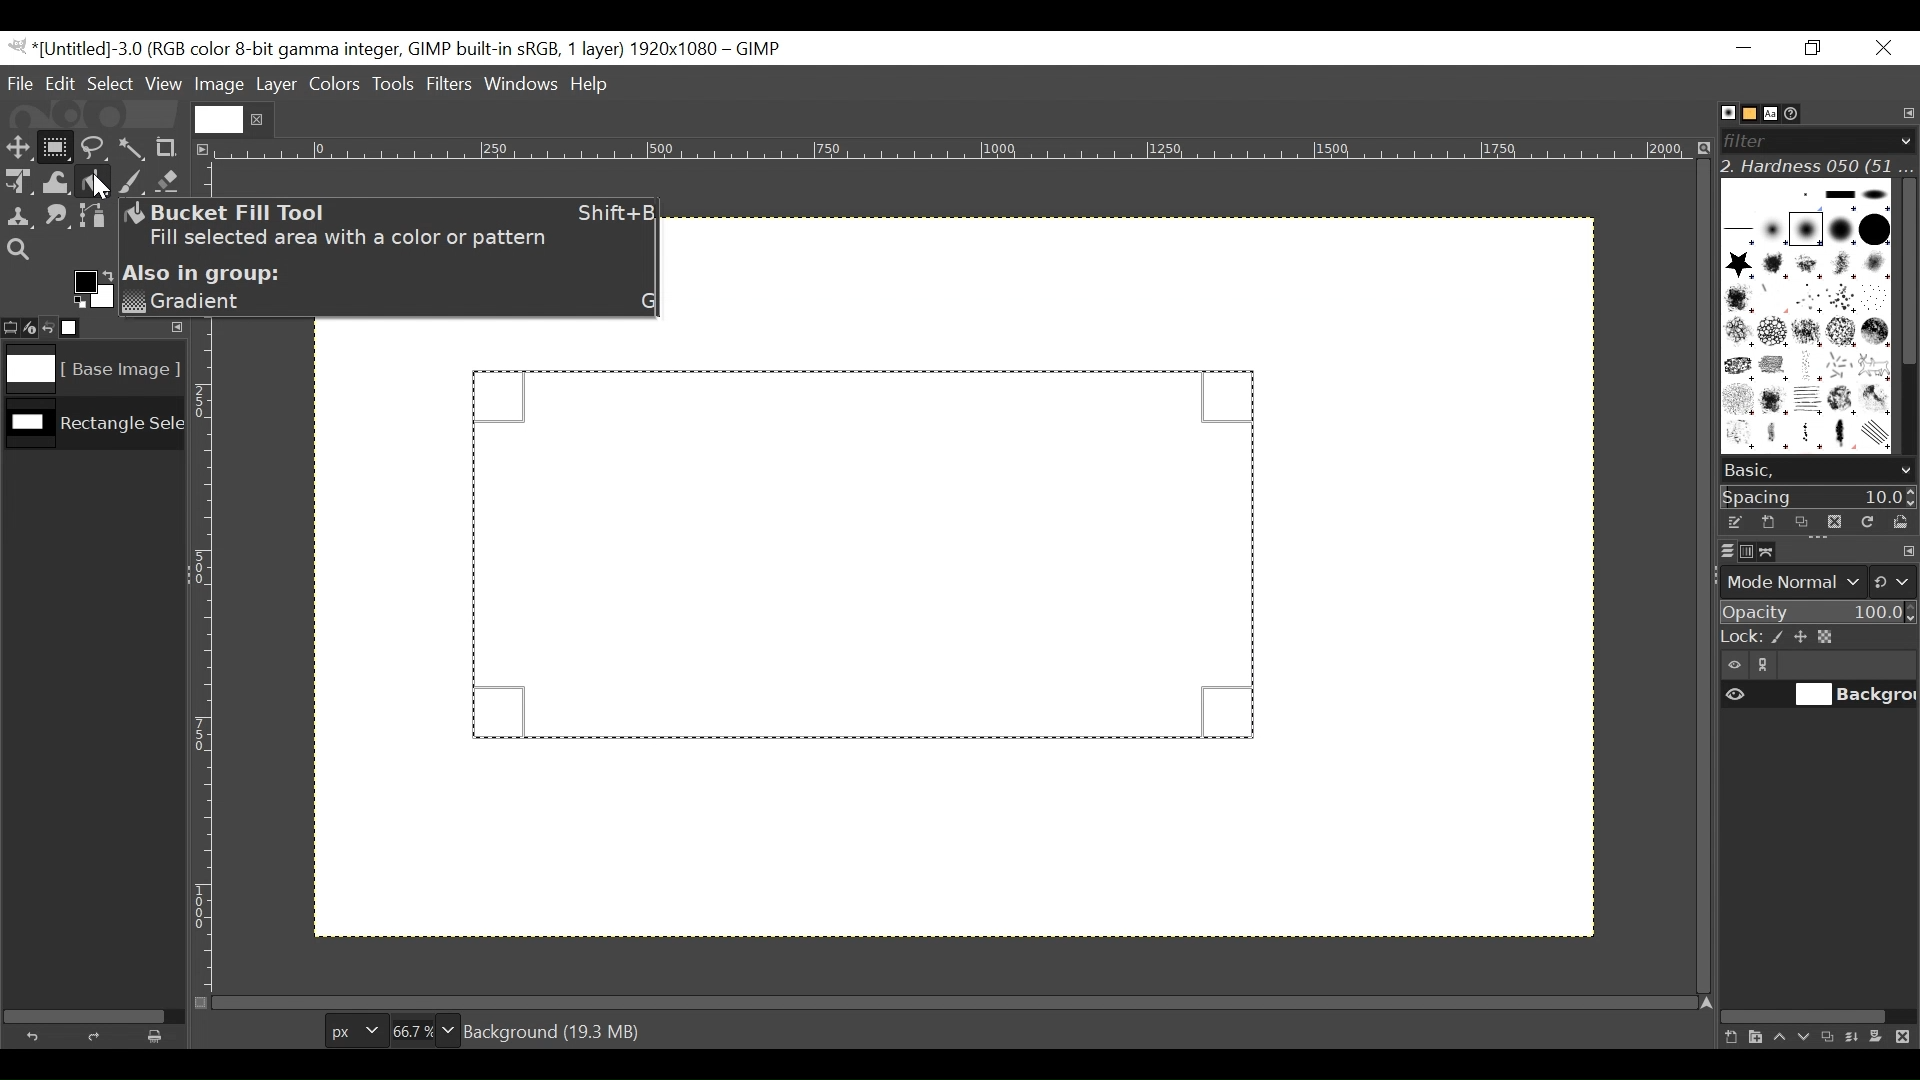  What do you see at coordinates (92, 181) in the screenshot?
I see `Cursor` at bounding box center [92, 181].